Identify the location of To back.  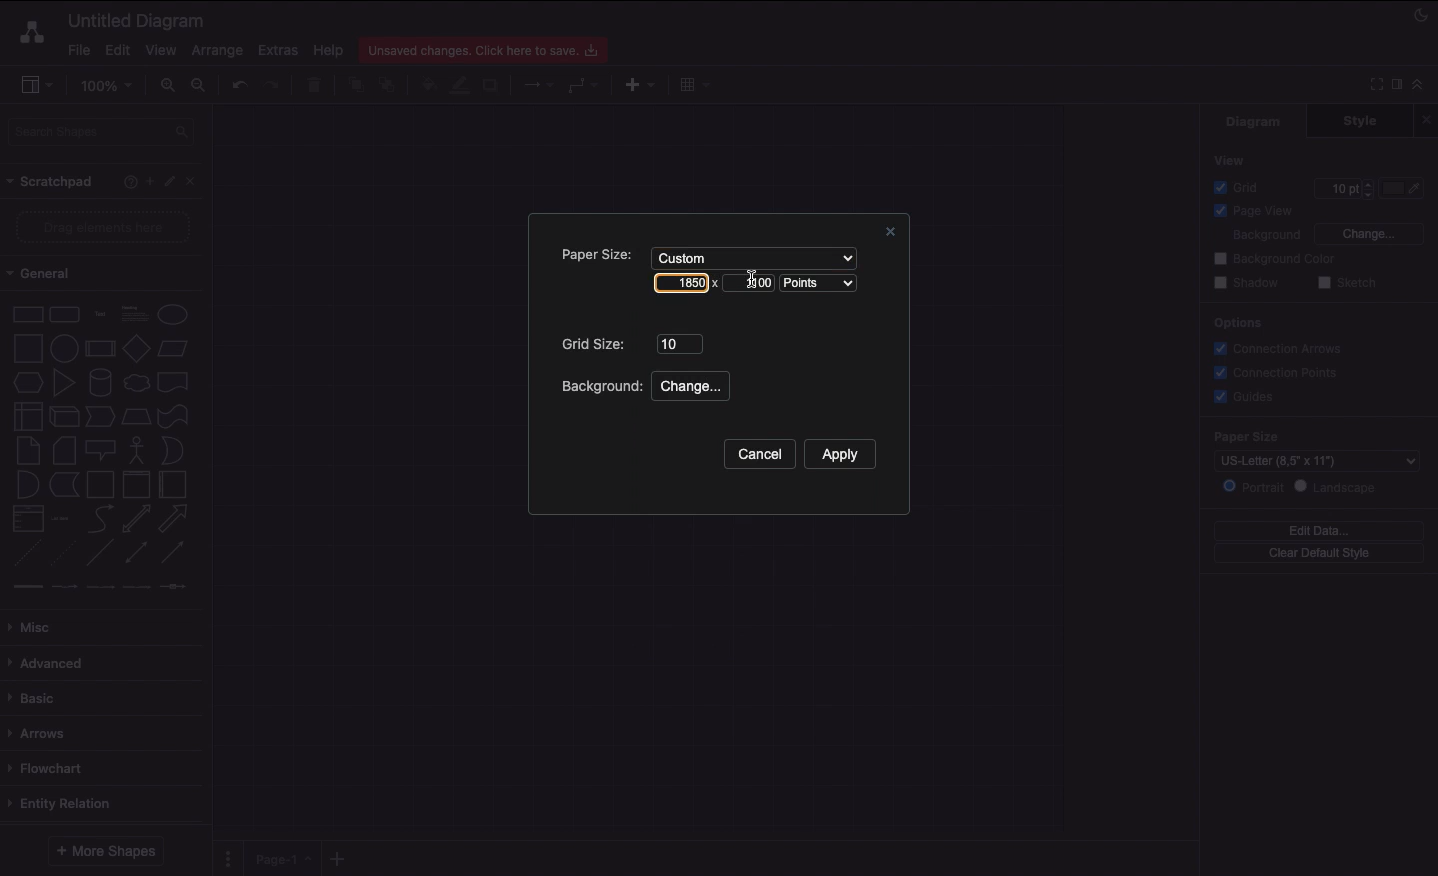
(390, 84).